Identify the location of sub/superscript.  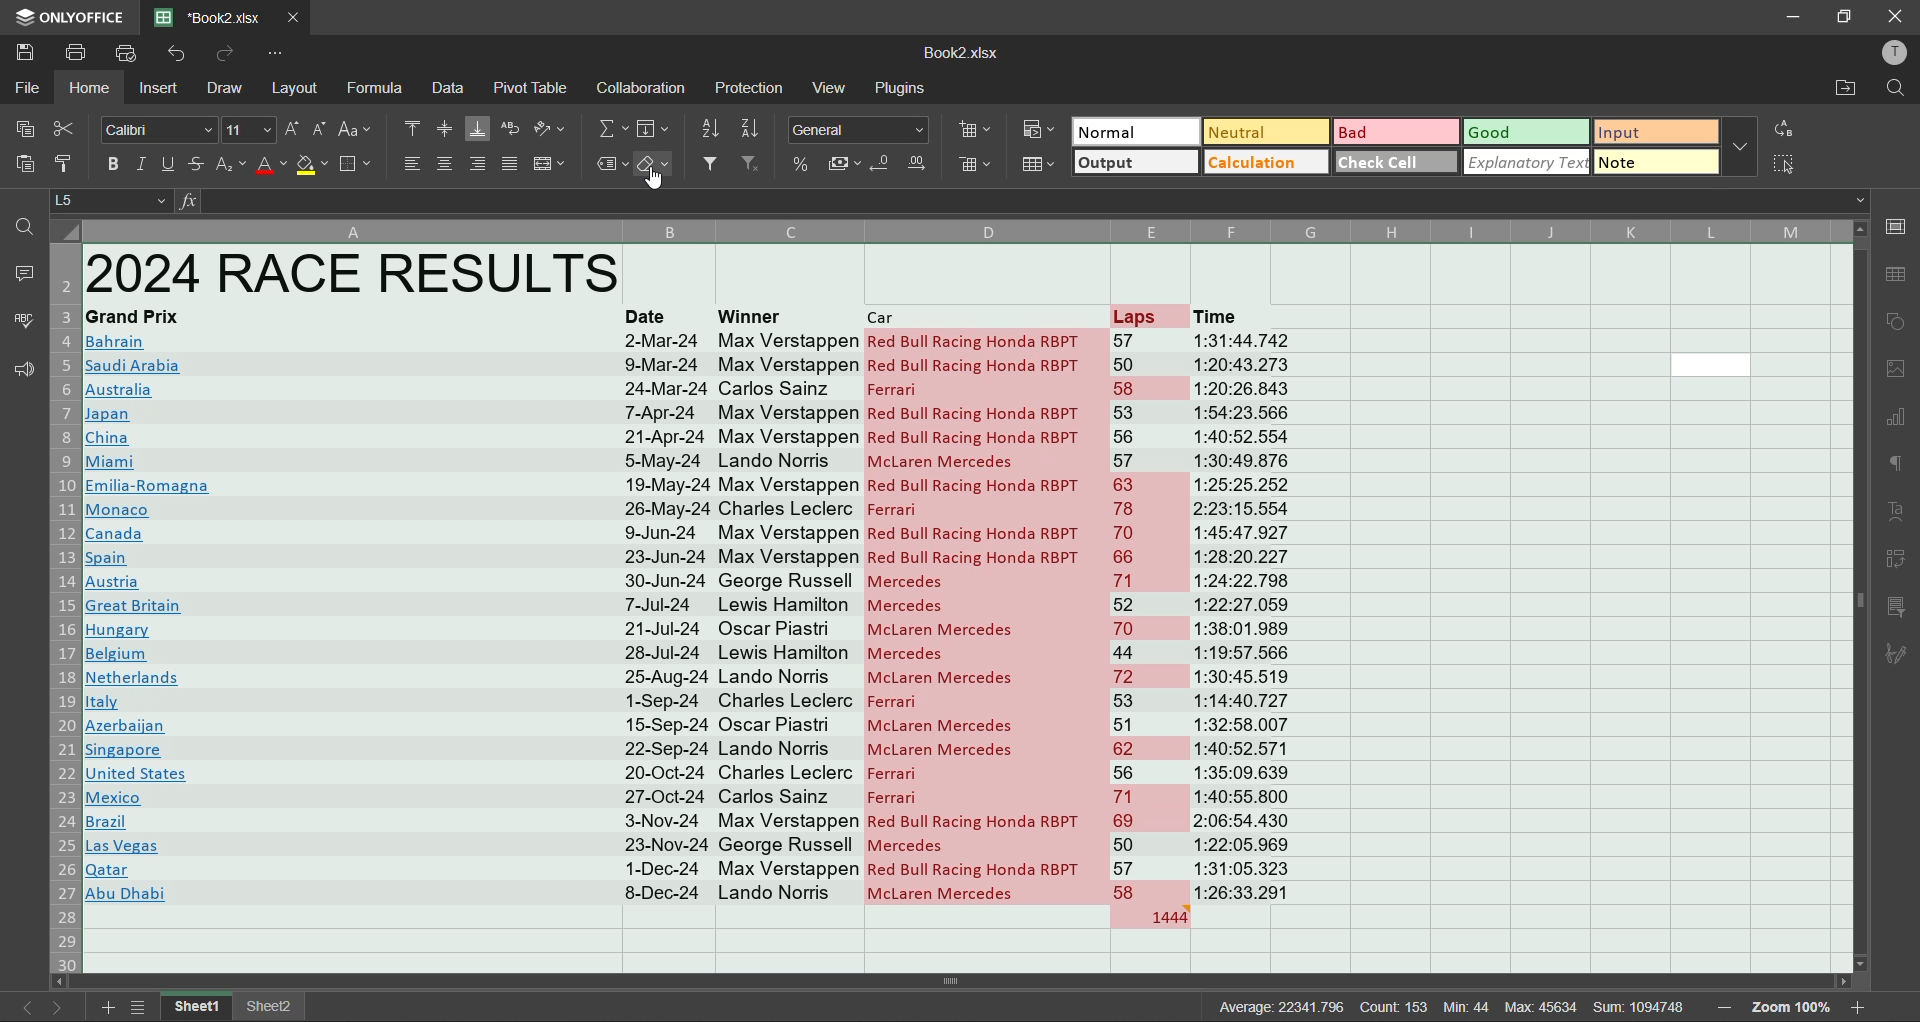
(232, 164).